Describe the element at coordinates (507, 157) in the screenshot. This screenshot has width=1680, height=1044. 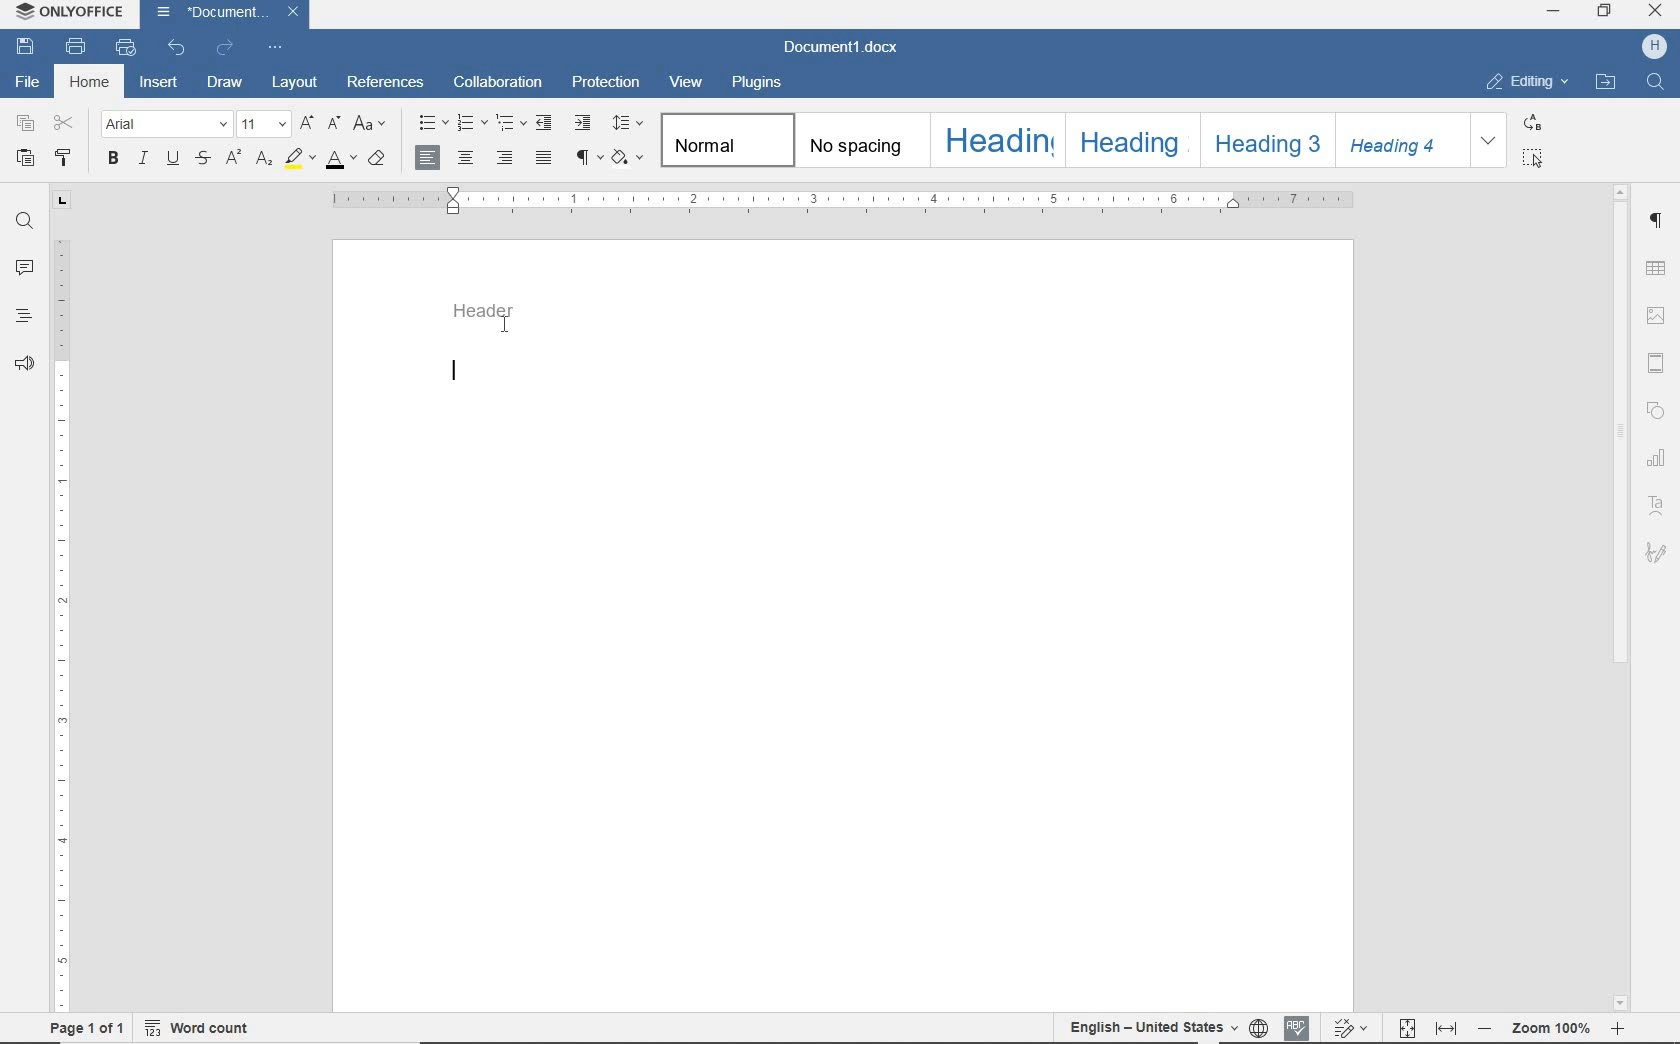
I see `align right` at that location.